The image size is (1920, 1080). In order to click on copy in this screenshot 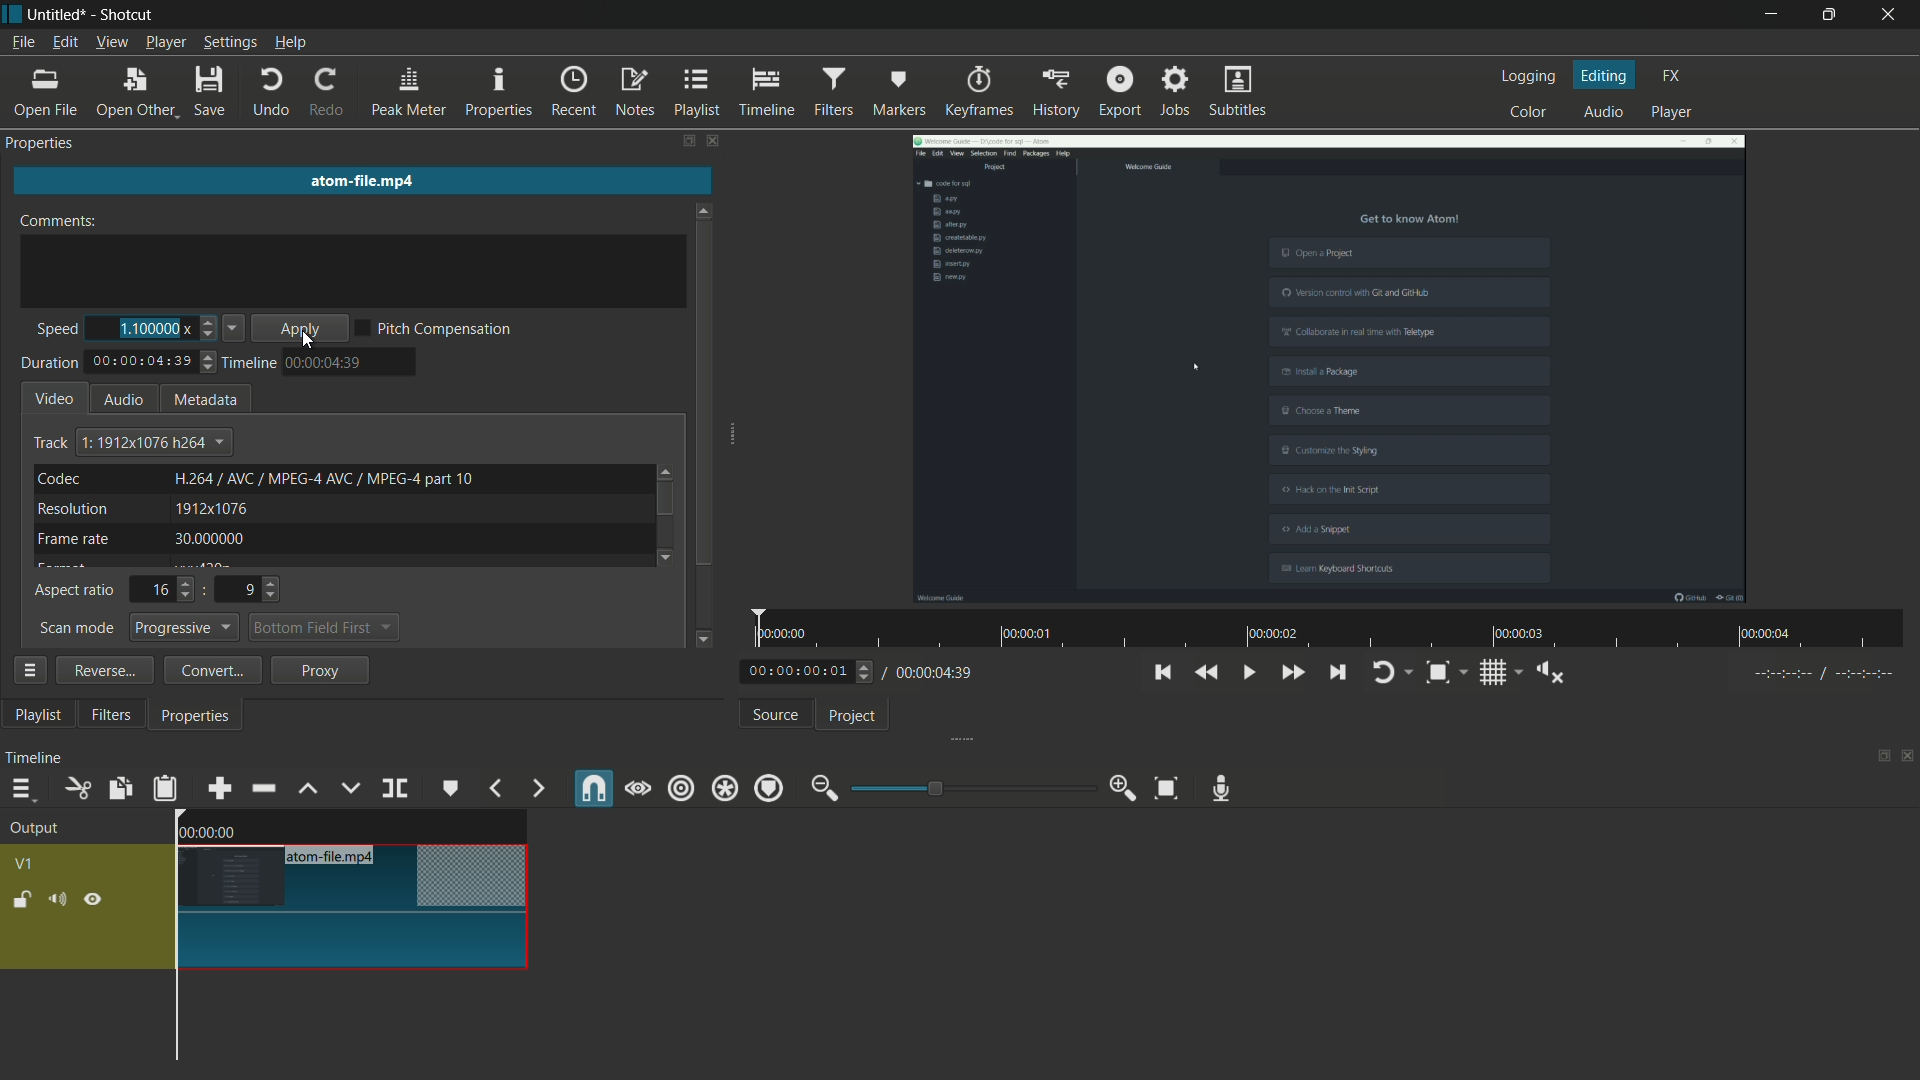, I will do `click(119, 789)`.